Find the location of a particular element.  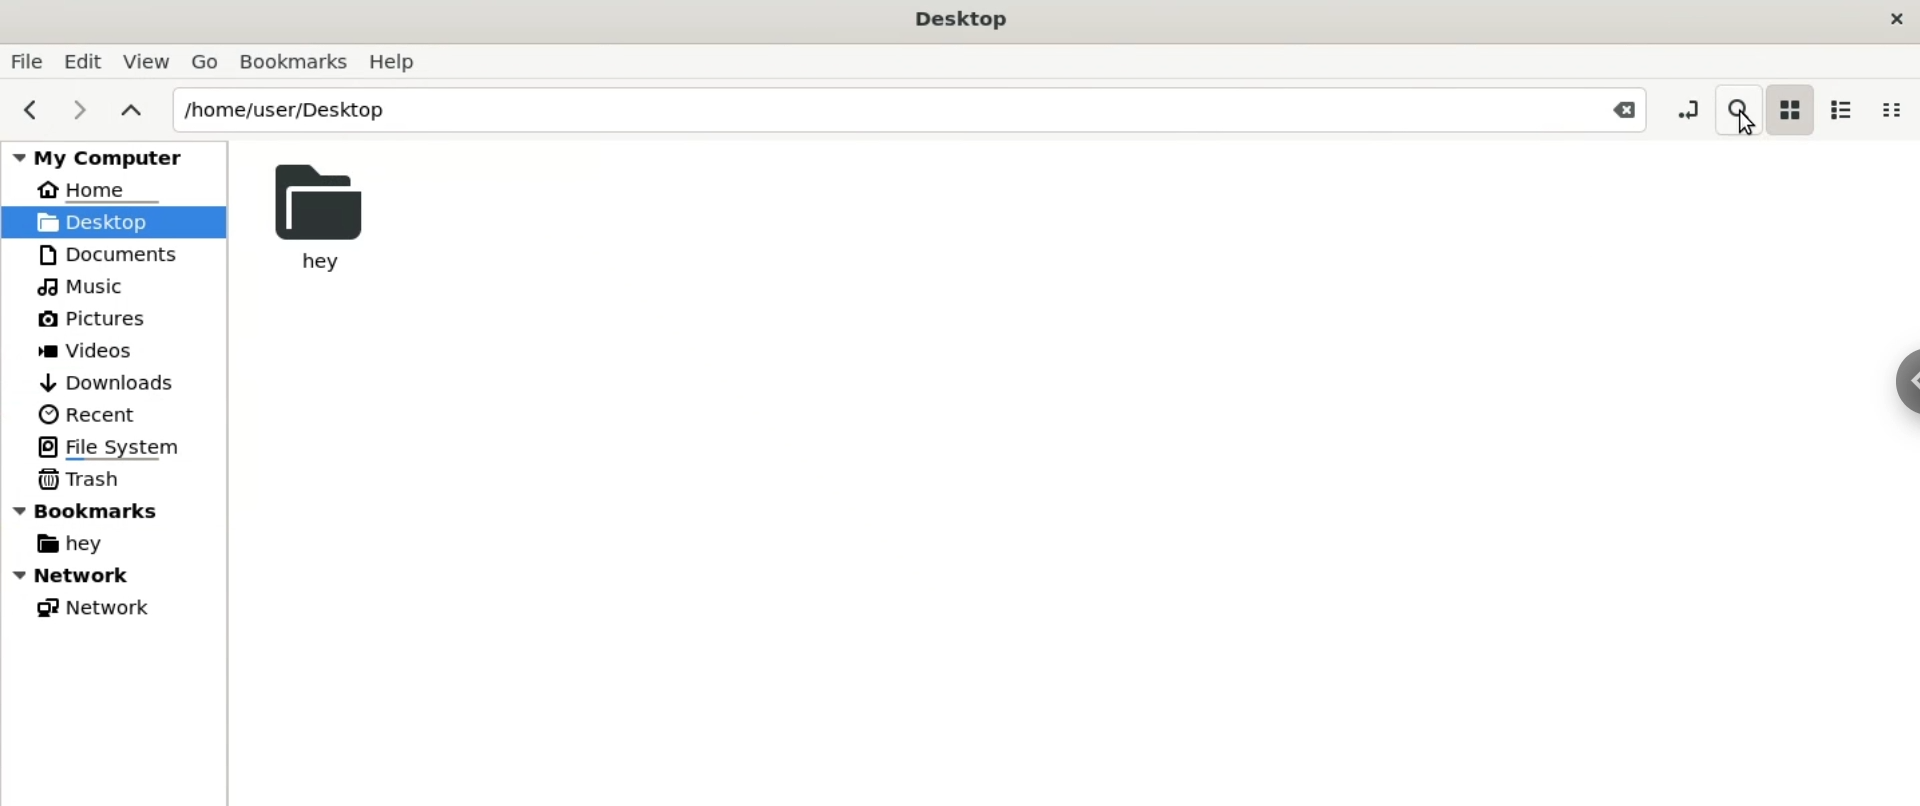

Go is located at coordinates (202, 59).